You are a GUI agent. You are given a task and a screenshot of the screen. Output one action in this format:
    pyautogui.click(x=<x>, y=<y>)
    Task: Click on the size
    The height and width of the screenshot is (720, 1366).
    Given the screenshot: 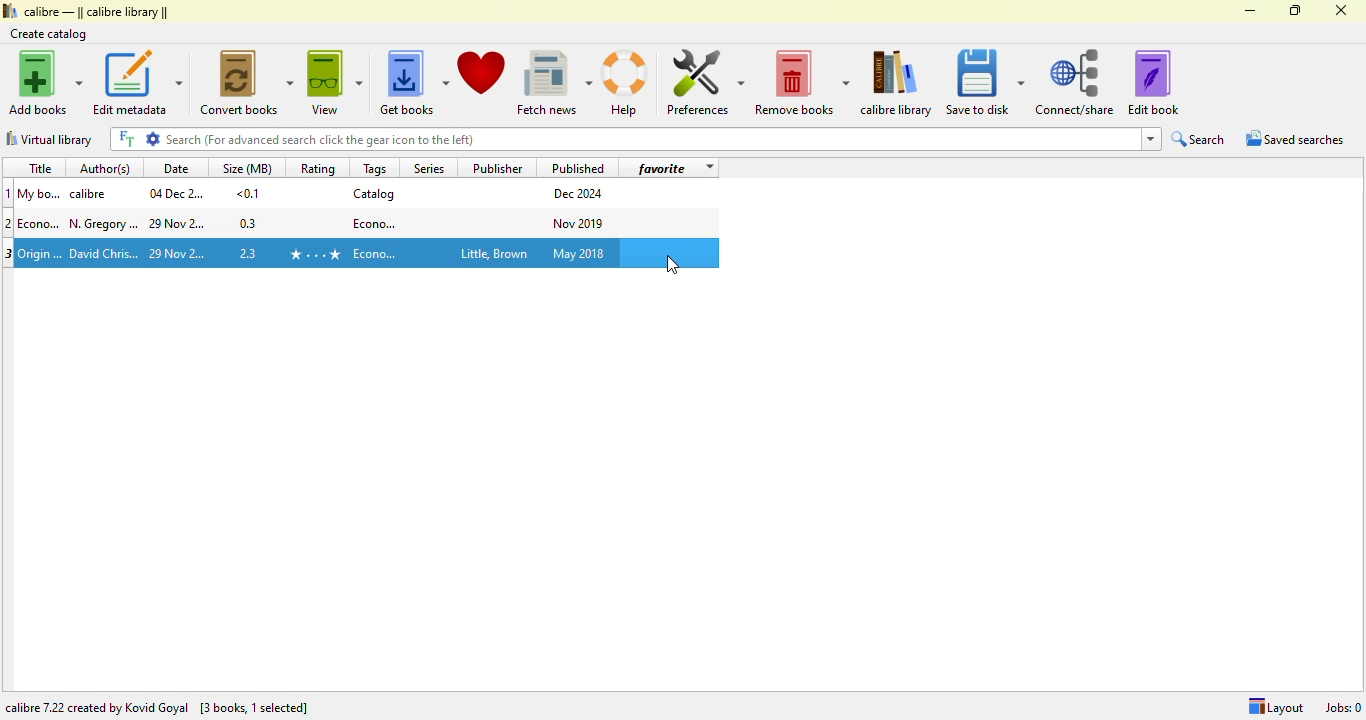 What is the action you would take?
    pyautogui.click(x=250, y=251)
    